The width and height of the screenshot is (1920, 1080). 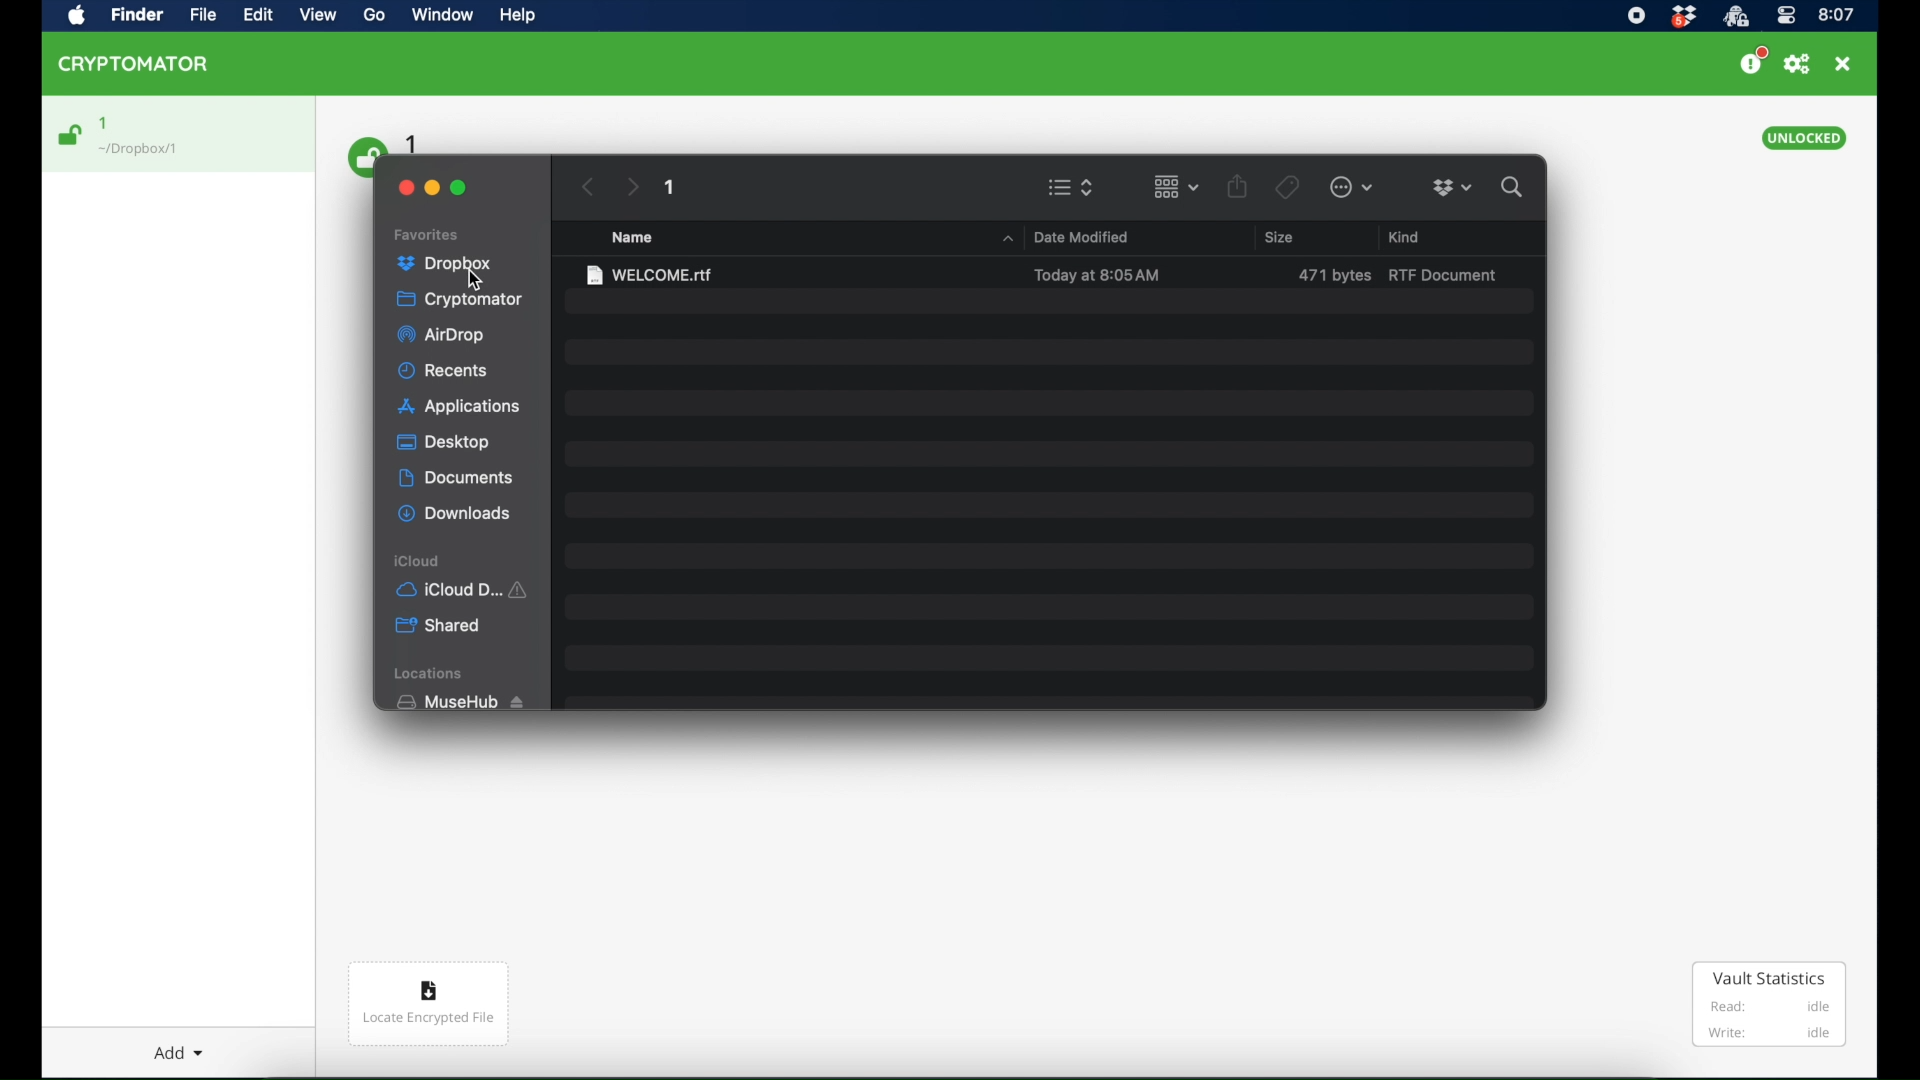 I want to click on Add dropdown, so click(x=183, y=1045).